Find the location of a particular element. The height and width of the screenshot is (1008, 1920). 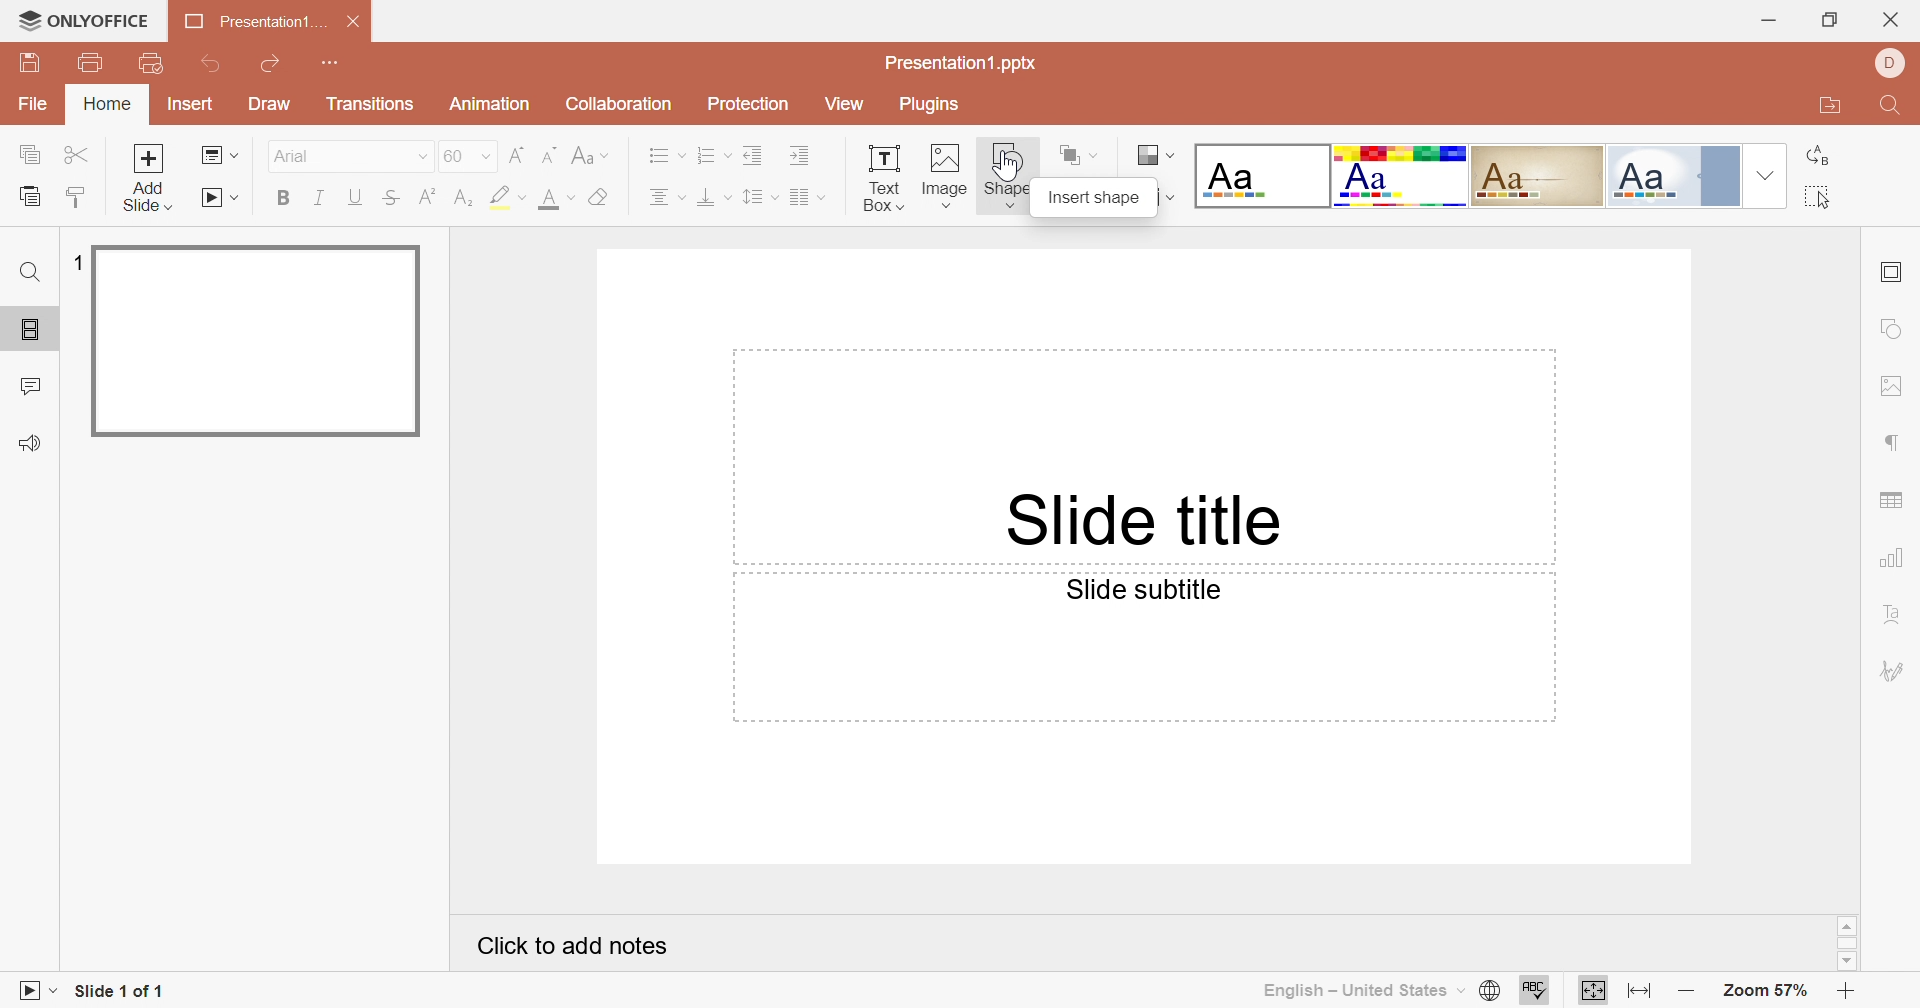

Redo is located at coordinates (268, 65).